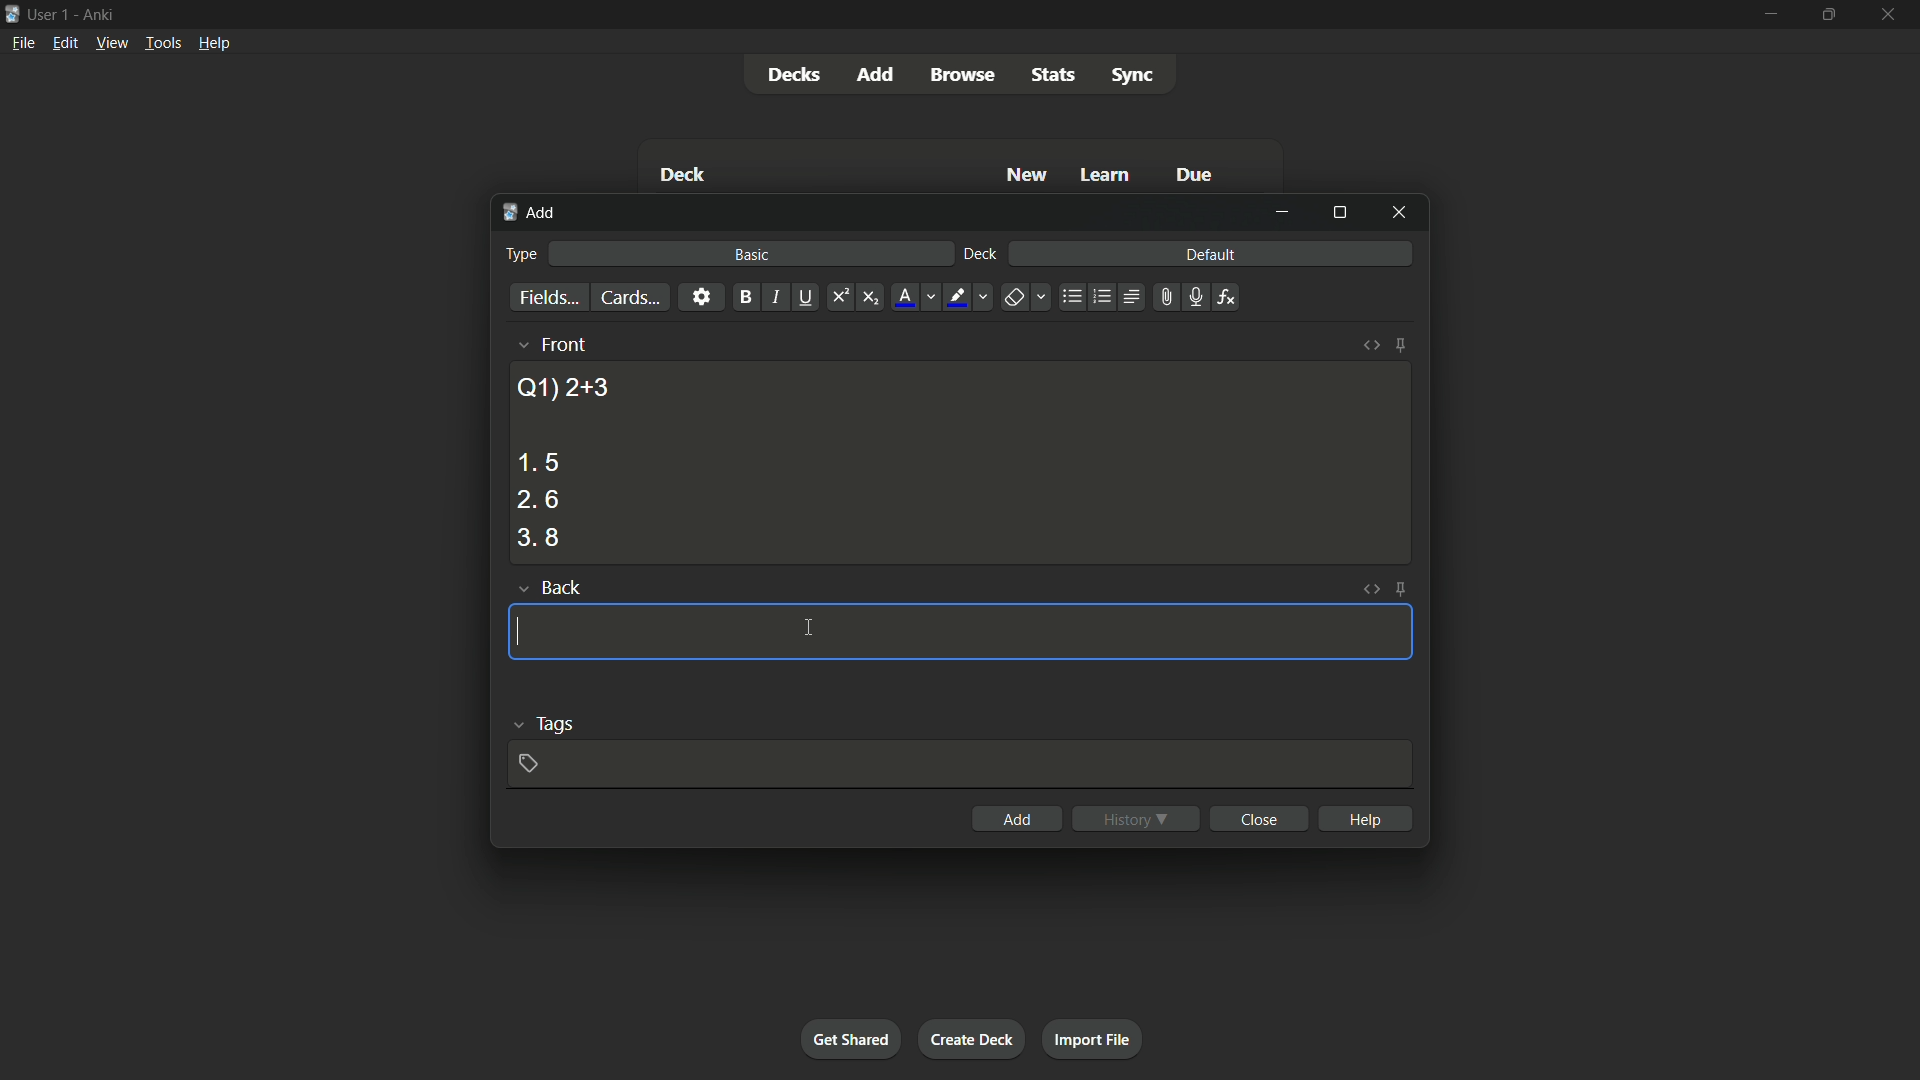 The image size is (1920, 1080). What do you see at coordinates (1130, 298) in the screenshot?
I see `alignment` at bounding box center [1130, 298].